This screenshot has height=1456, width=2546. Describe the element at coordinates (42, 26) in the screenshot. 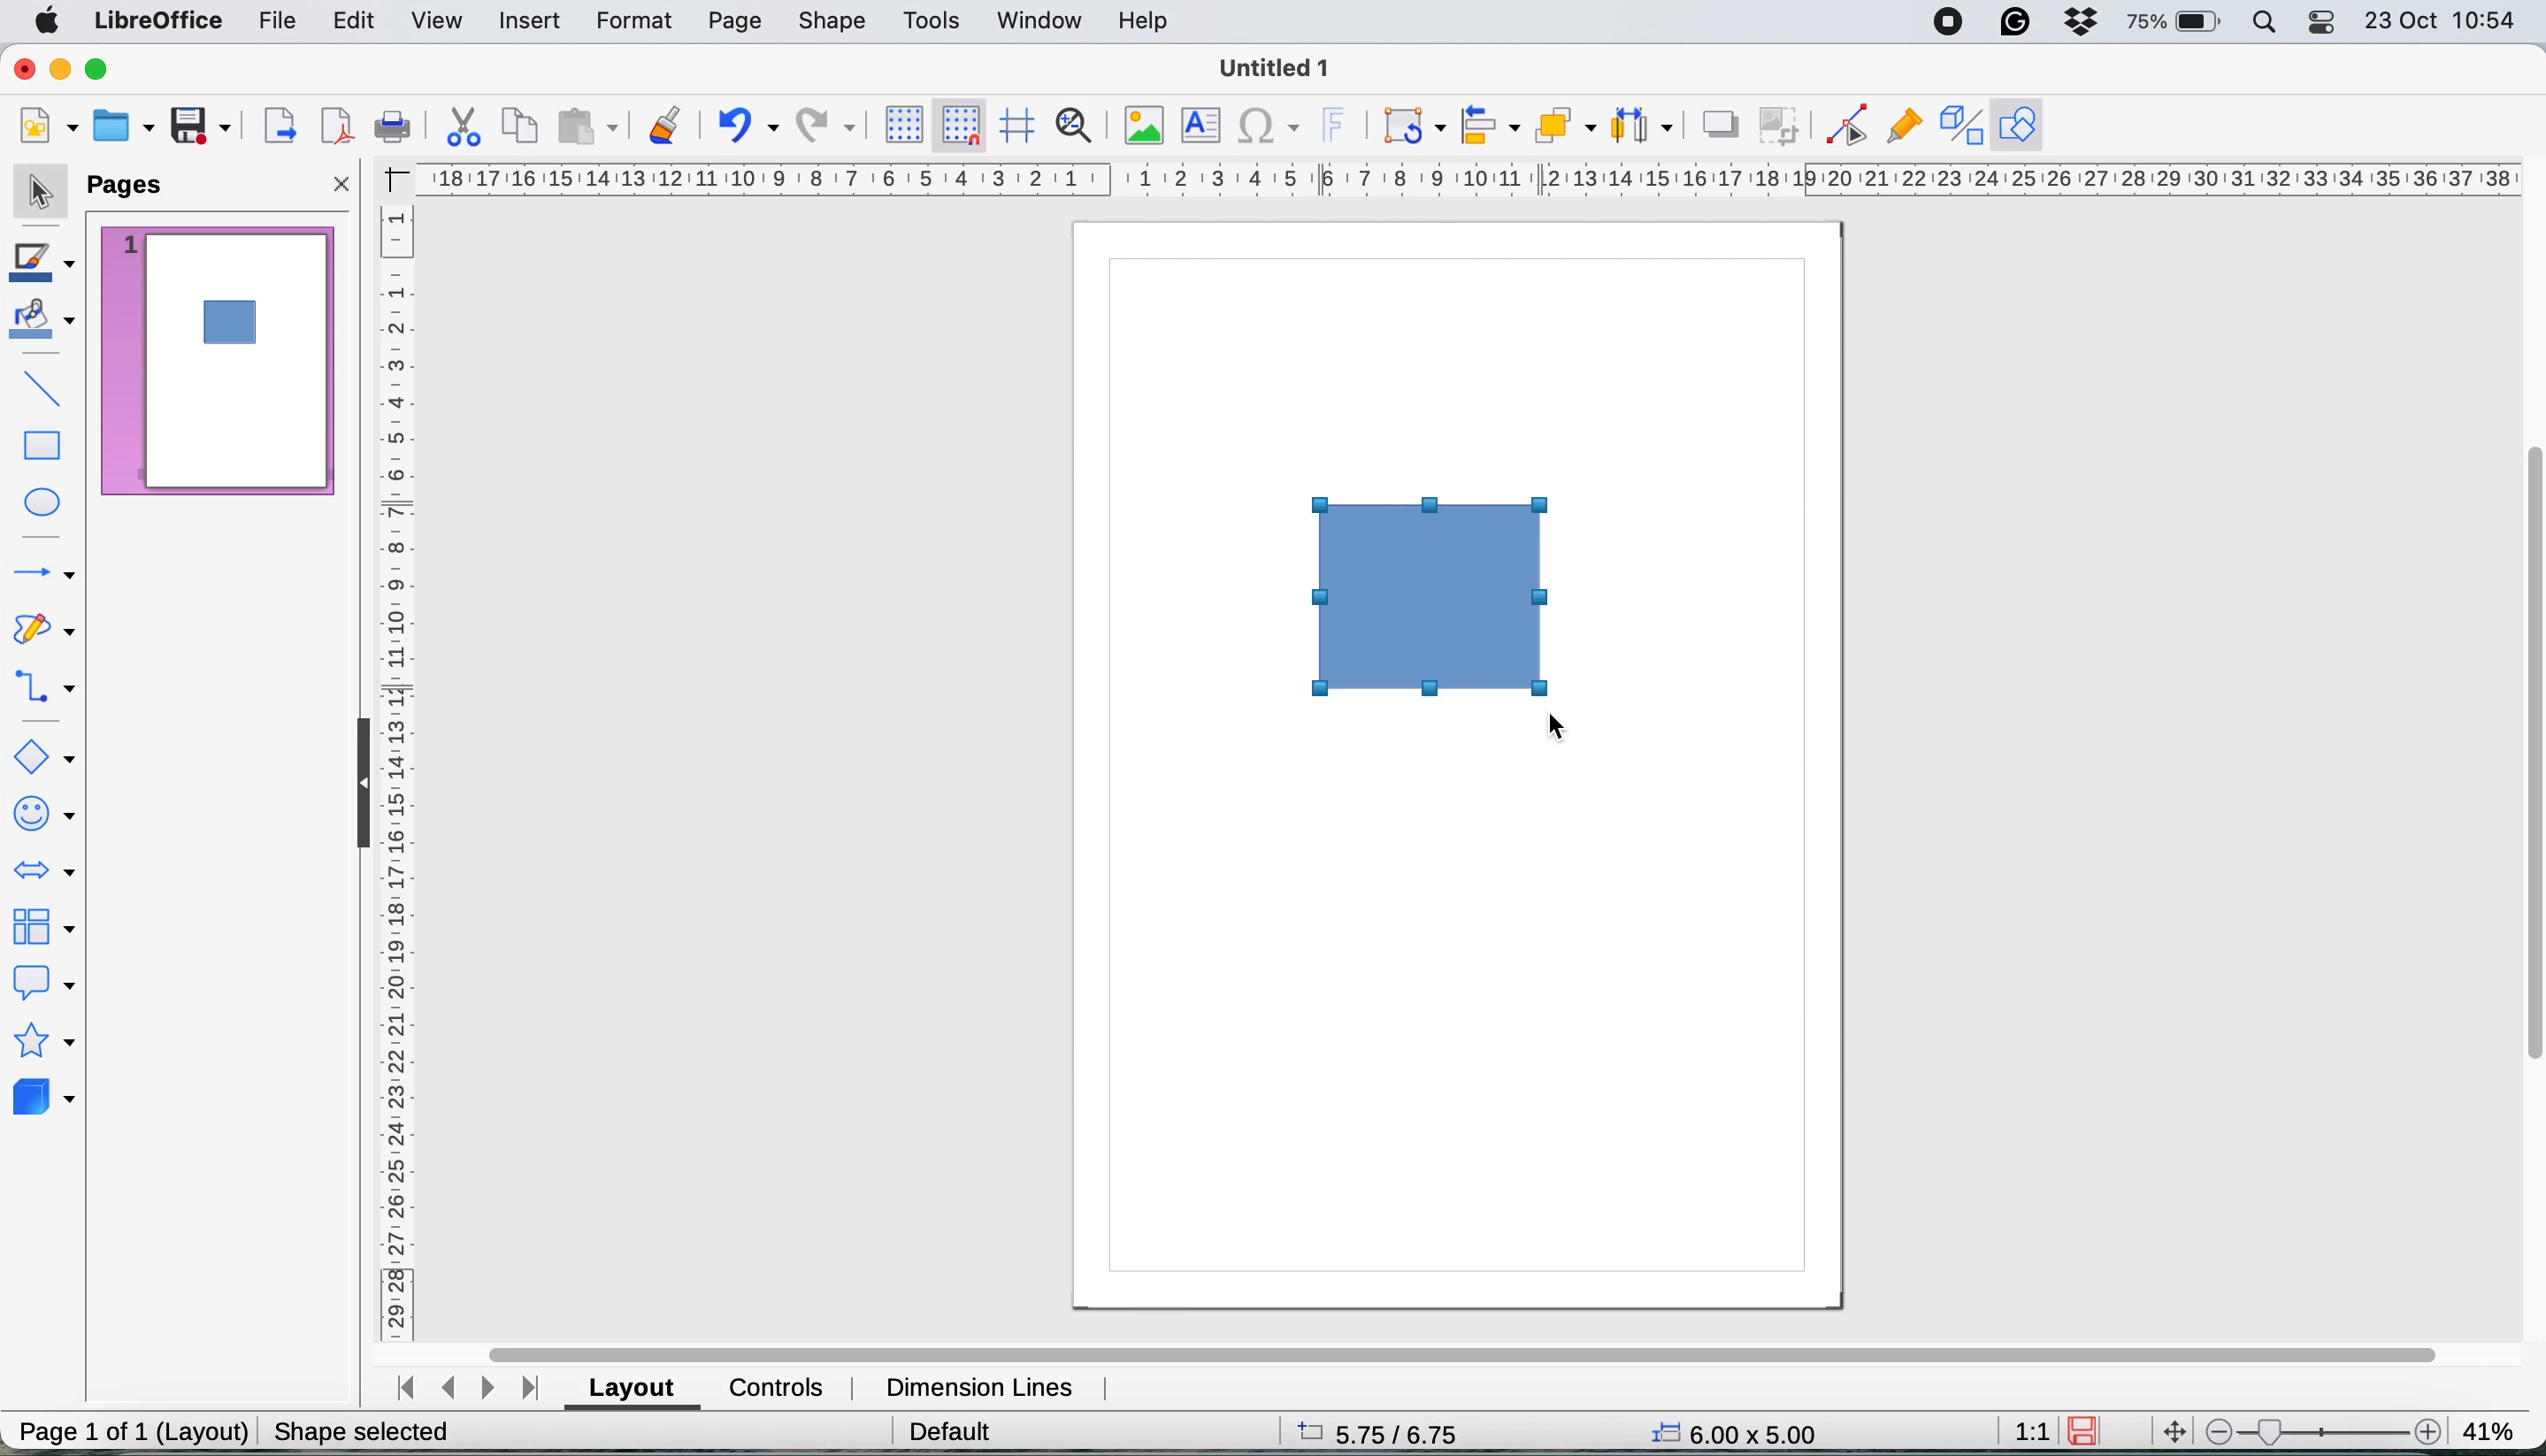

I see `system logo` at that location.